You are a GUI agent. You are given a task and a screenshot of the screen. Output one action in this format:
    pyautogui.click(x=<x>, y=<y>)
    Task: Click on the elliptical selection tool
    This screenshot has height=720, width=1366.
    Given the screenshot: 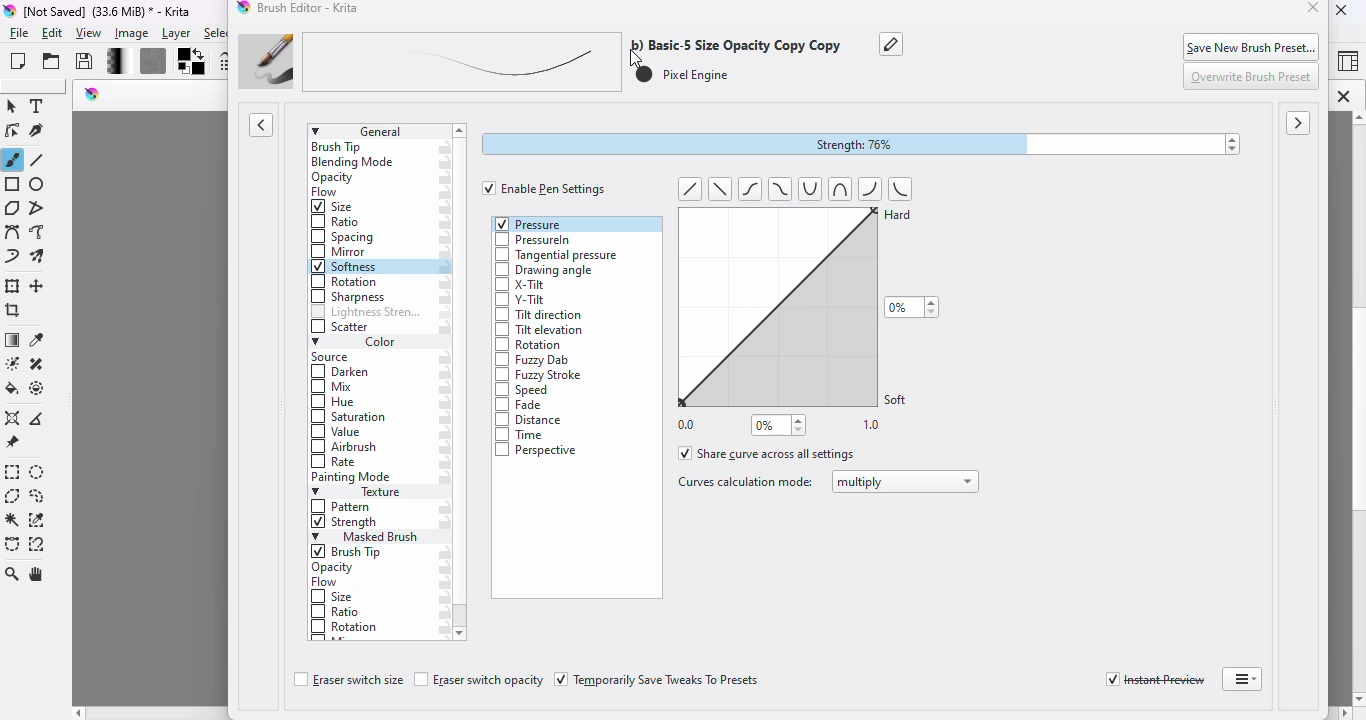 What is the action you would take?
    pyautogui.click(x=39, y=473)
    